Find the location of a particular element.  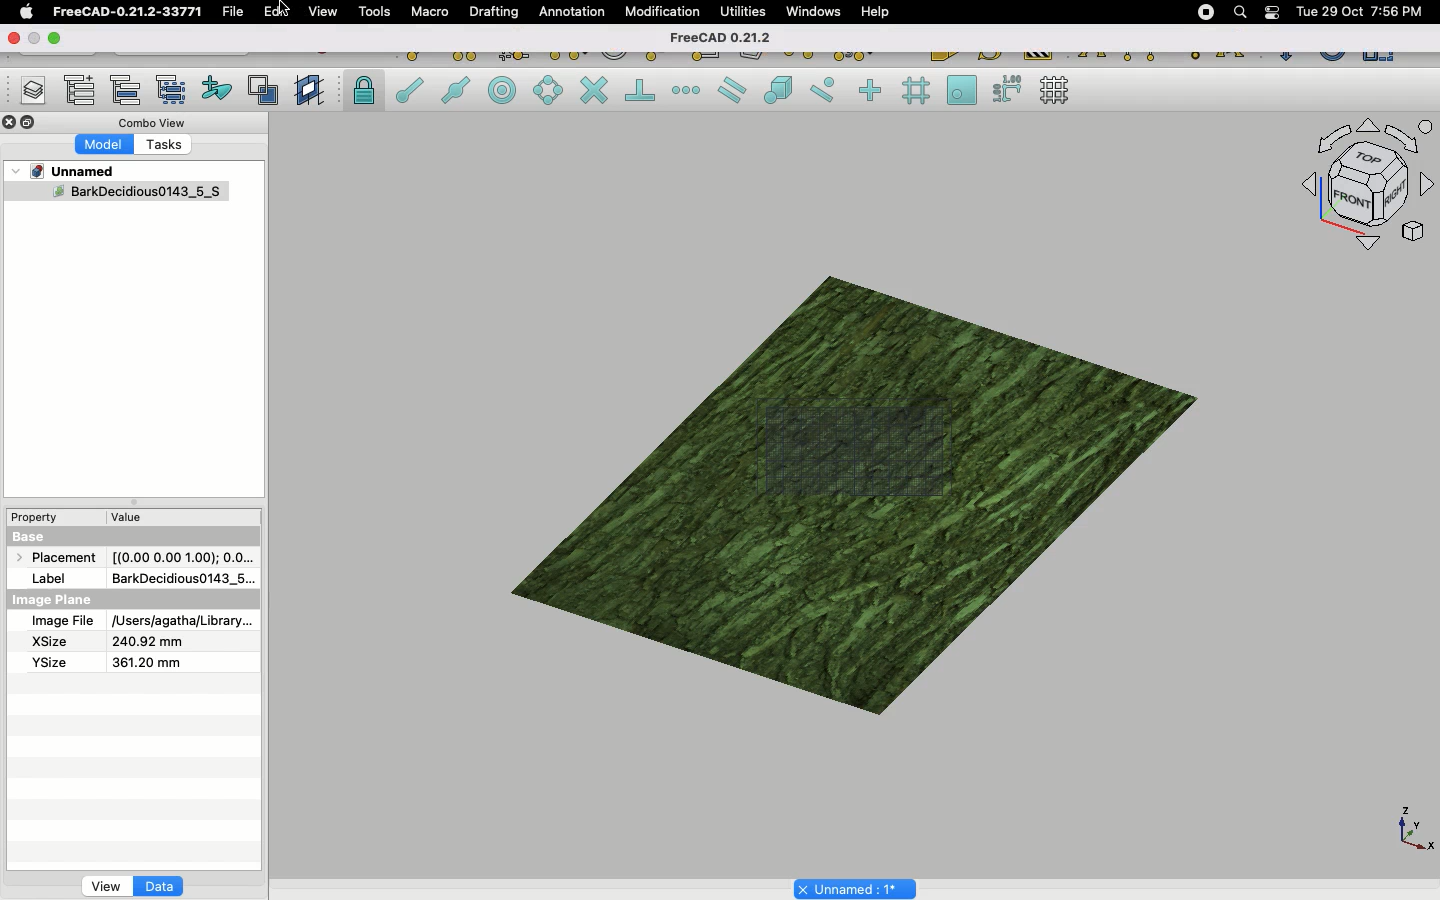

Snap extension is located at coordinates (688, 91).